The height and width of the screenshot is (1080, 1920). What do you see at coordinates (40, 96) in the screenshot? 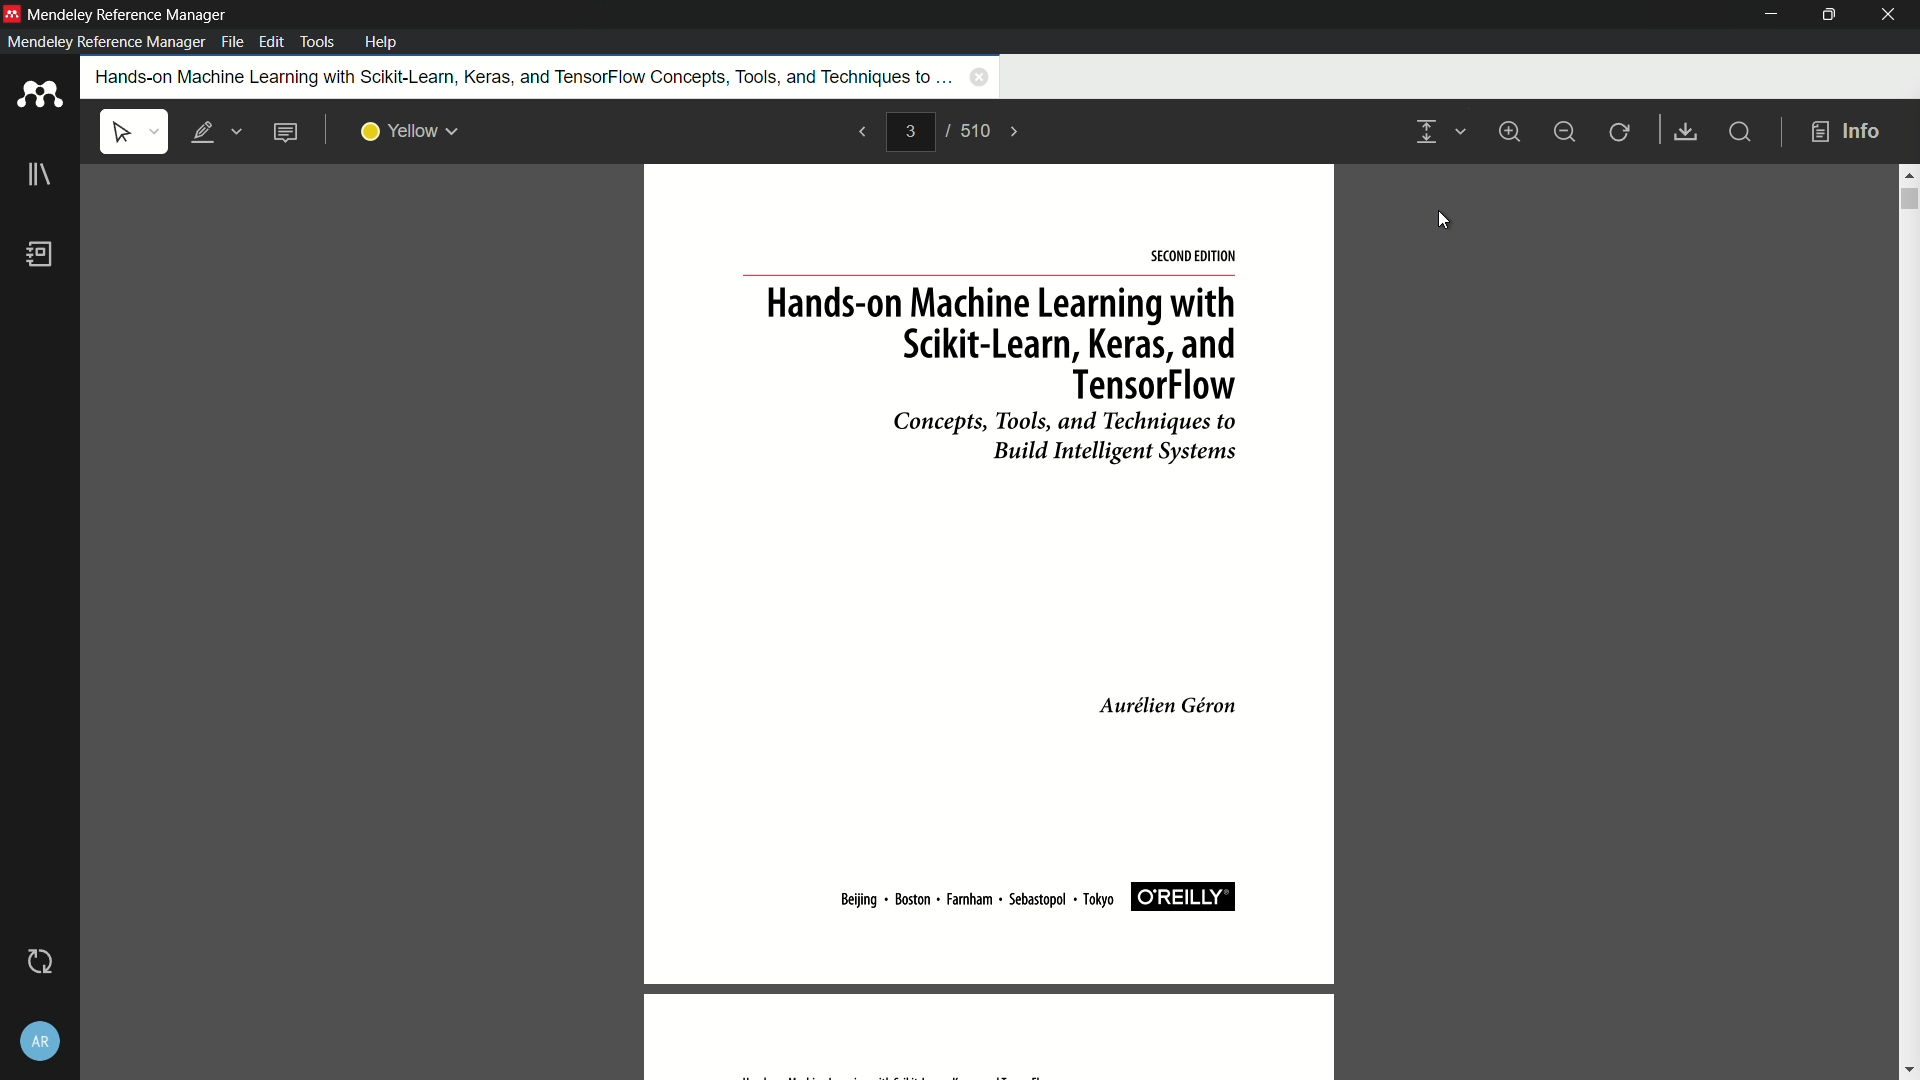
I see `app icon` at bounding box center [40, 96].